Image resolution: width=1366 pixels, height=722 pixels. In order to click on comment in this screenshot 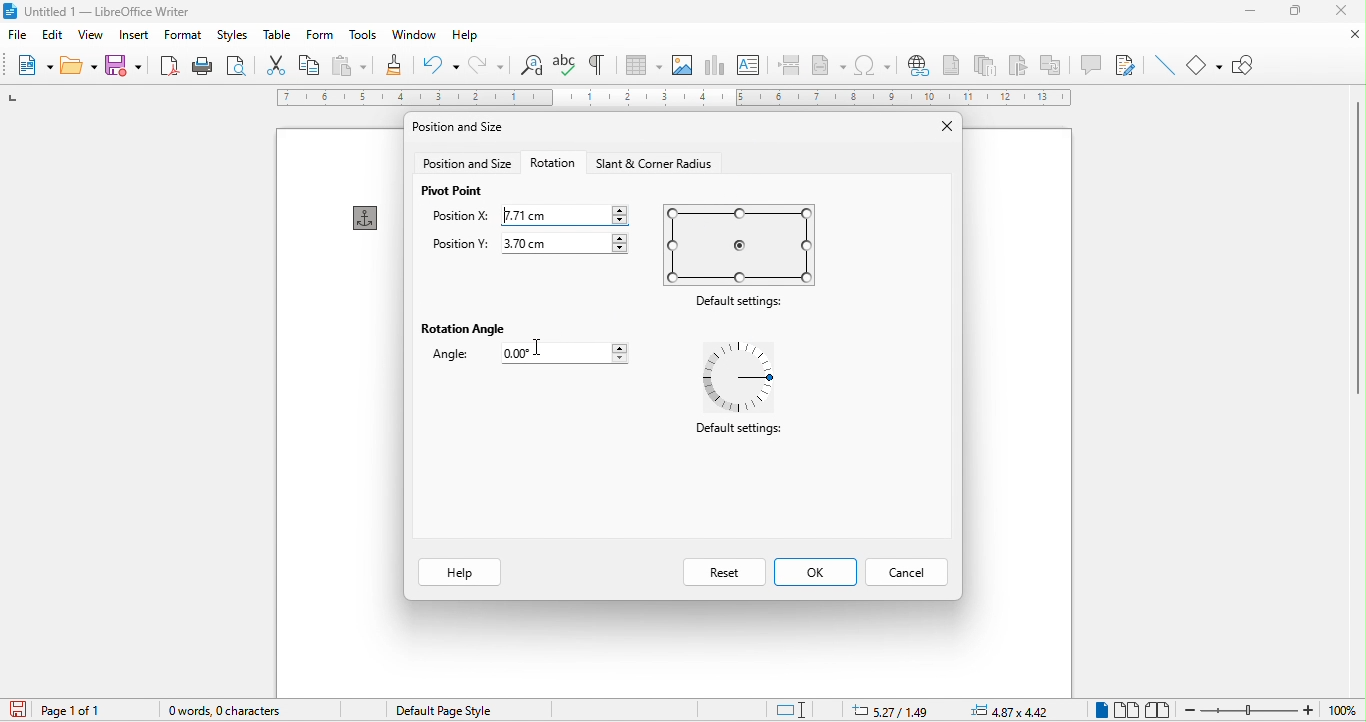, I will do `click(1091, 64)`.